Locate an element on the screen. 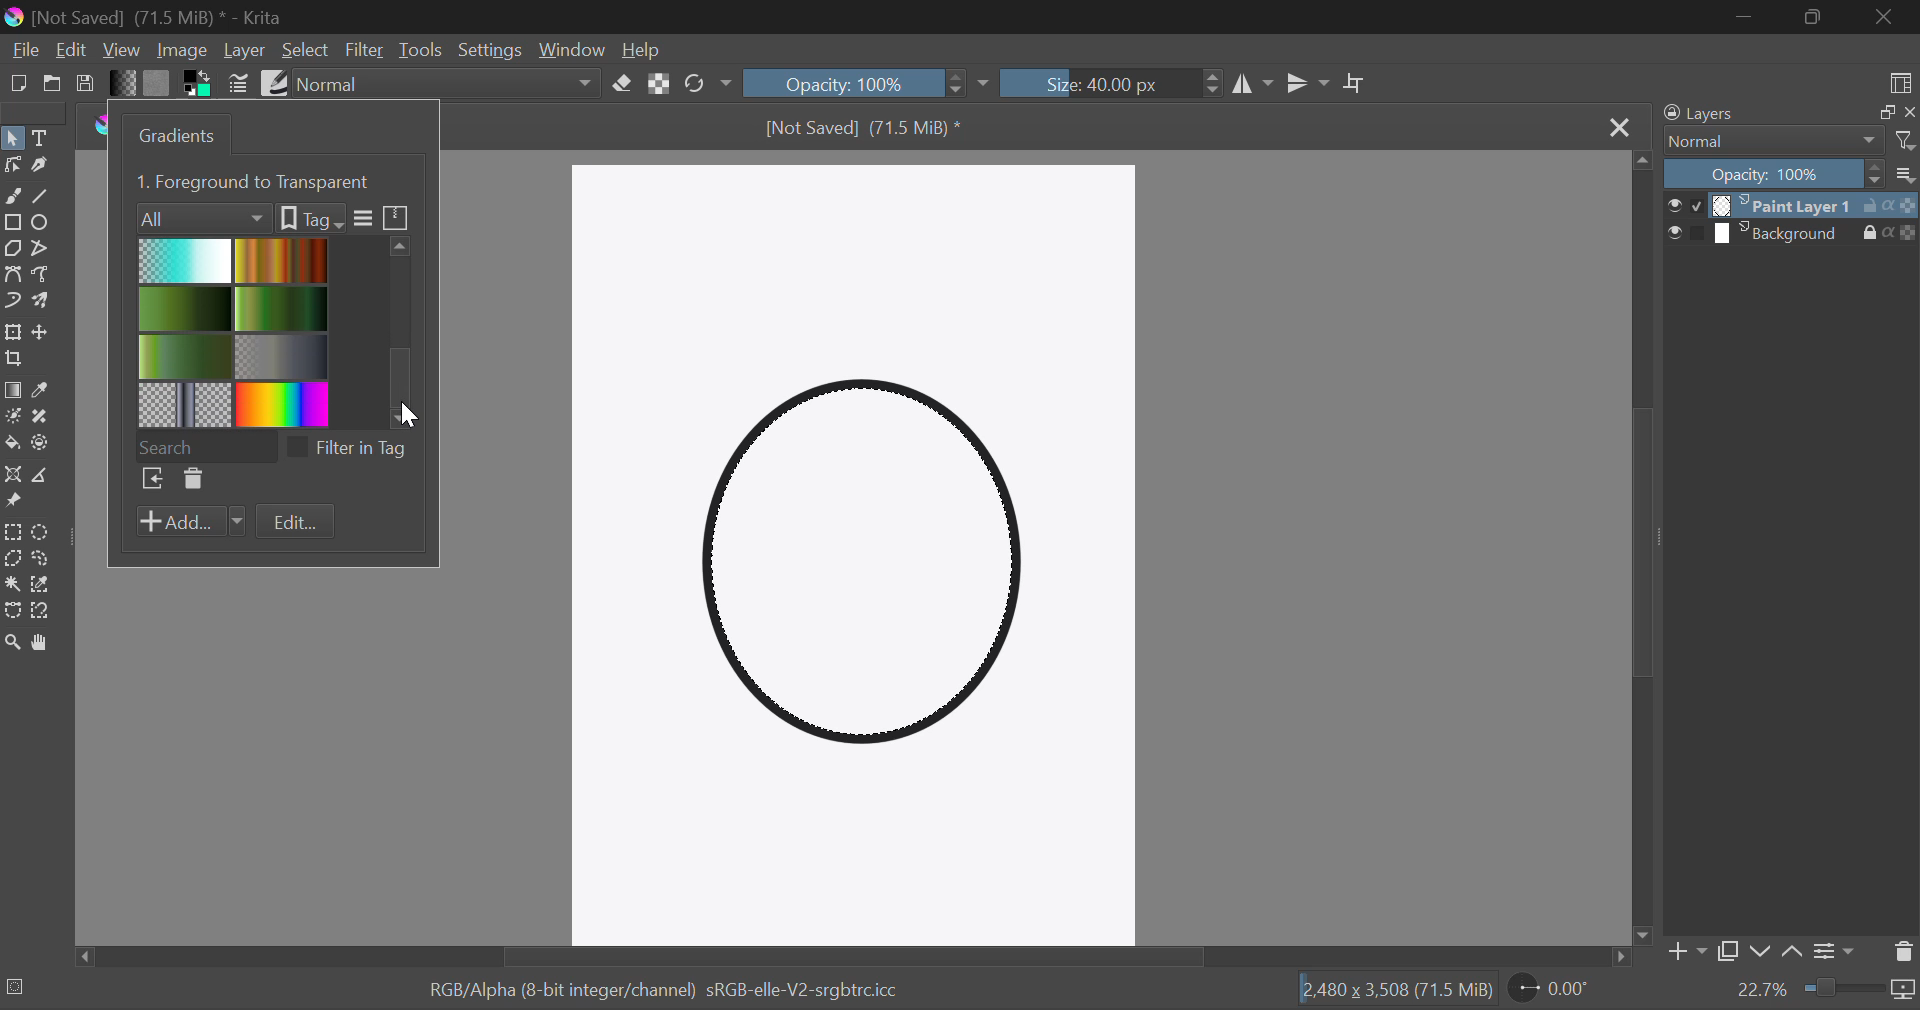 This screenshot has width=1920, height=1010. tags is located at coordinates (312, 219).